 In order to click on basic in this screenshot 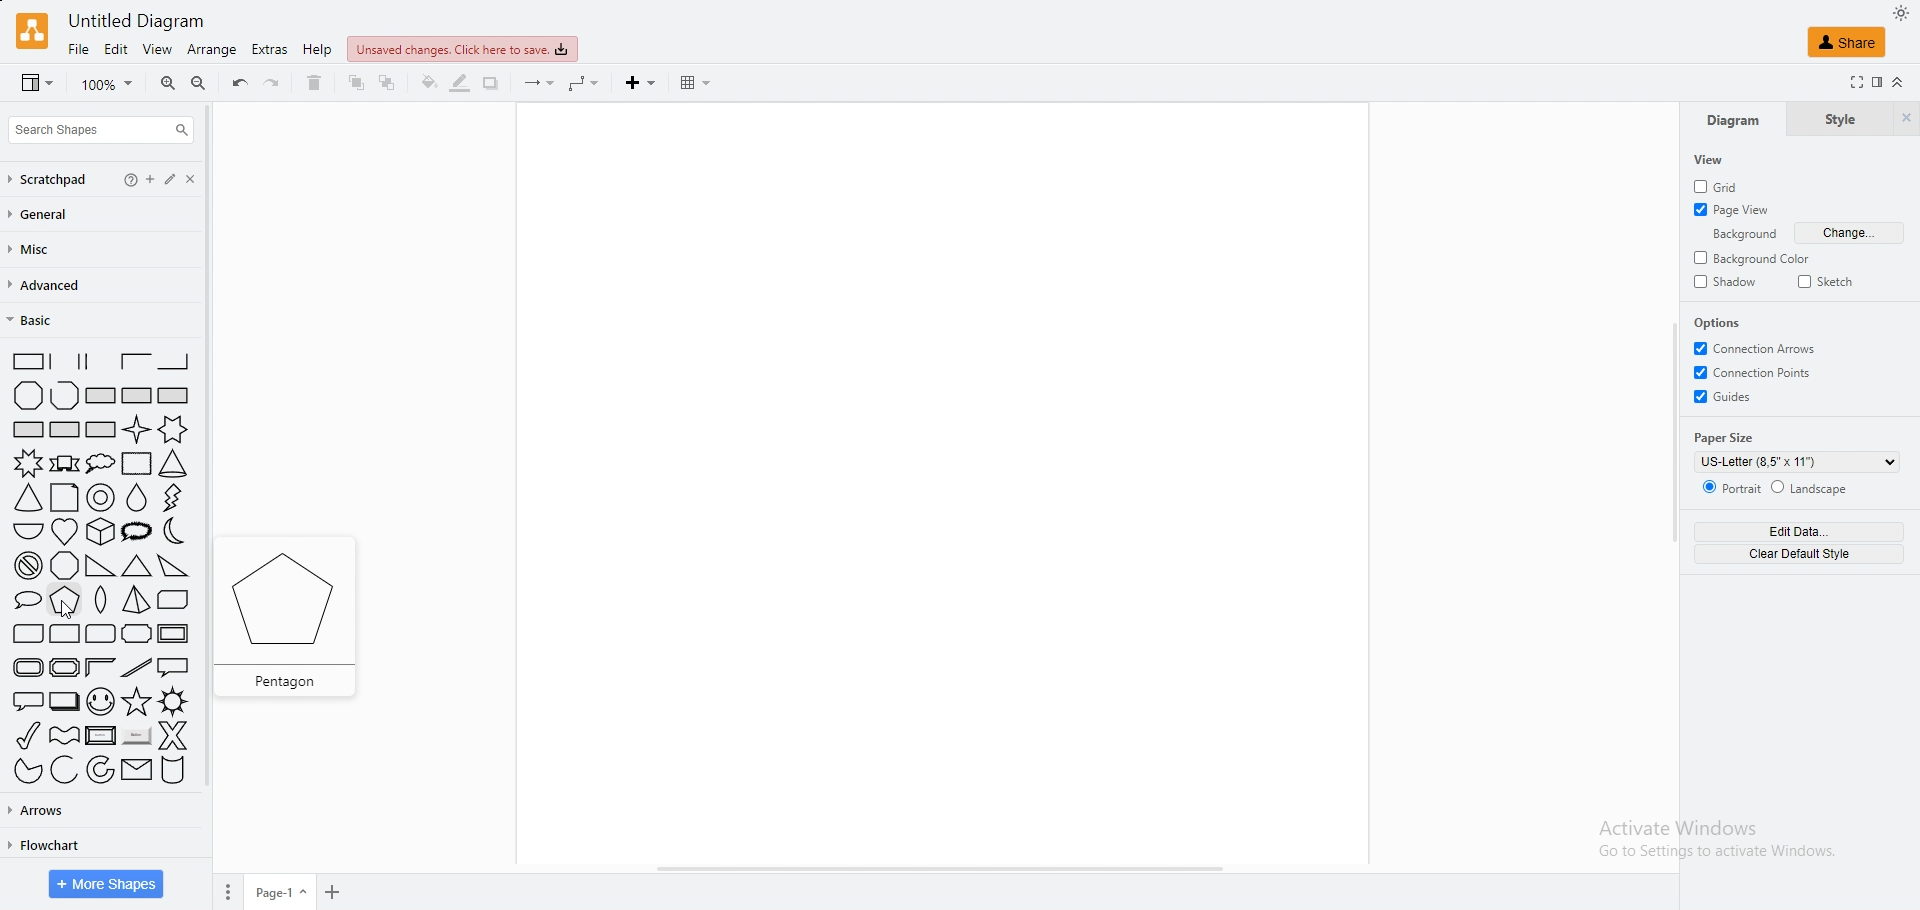, I will do `click(51, 320)`.